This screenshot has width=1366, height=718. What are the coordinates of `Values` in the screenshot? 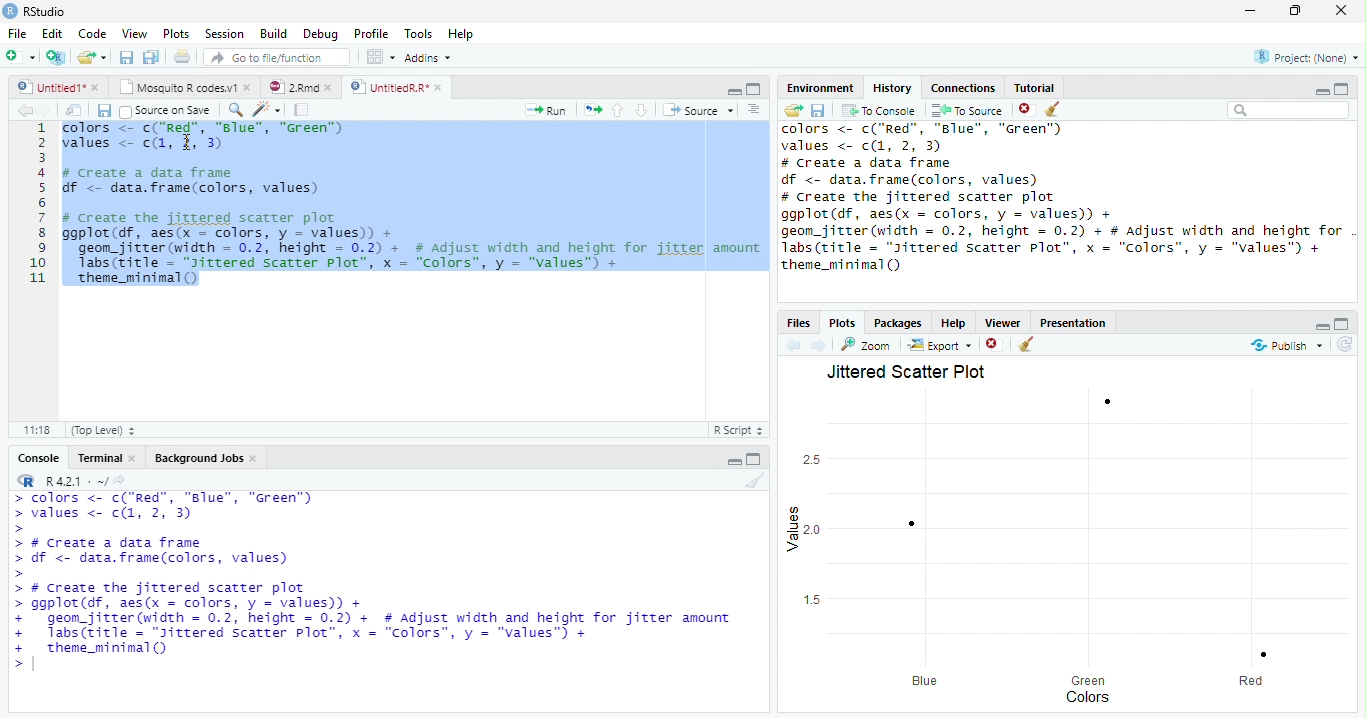 It's located at (791, 530).